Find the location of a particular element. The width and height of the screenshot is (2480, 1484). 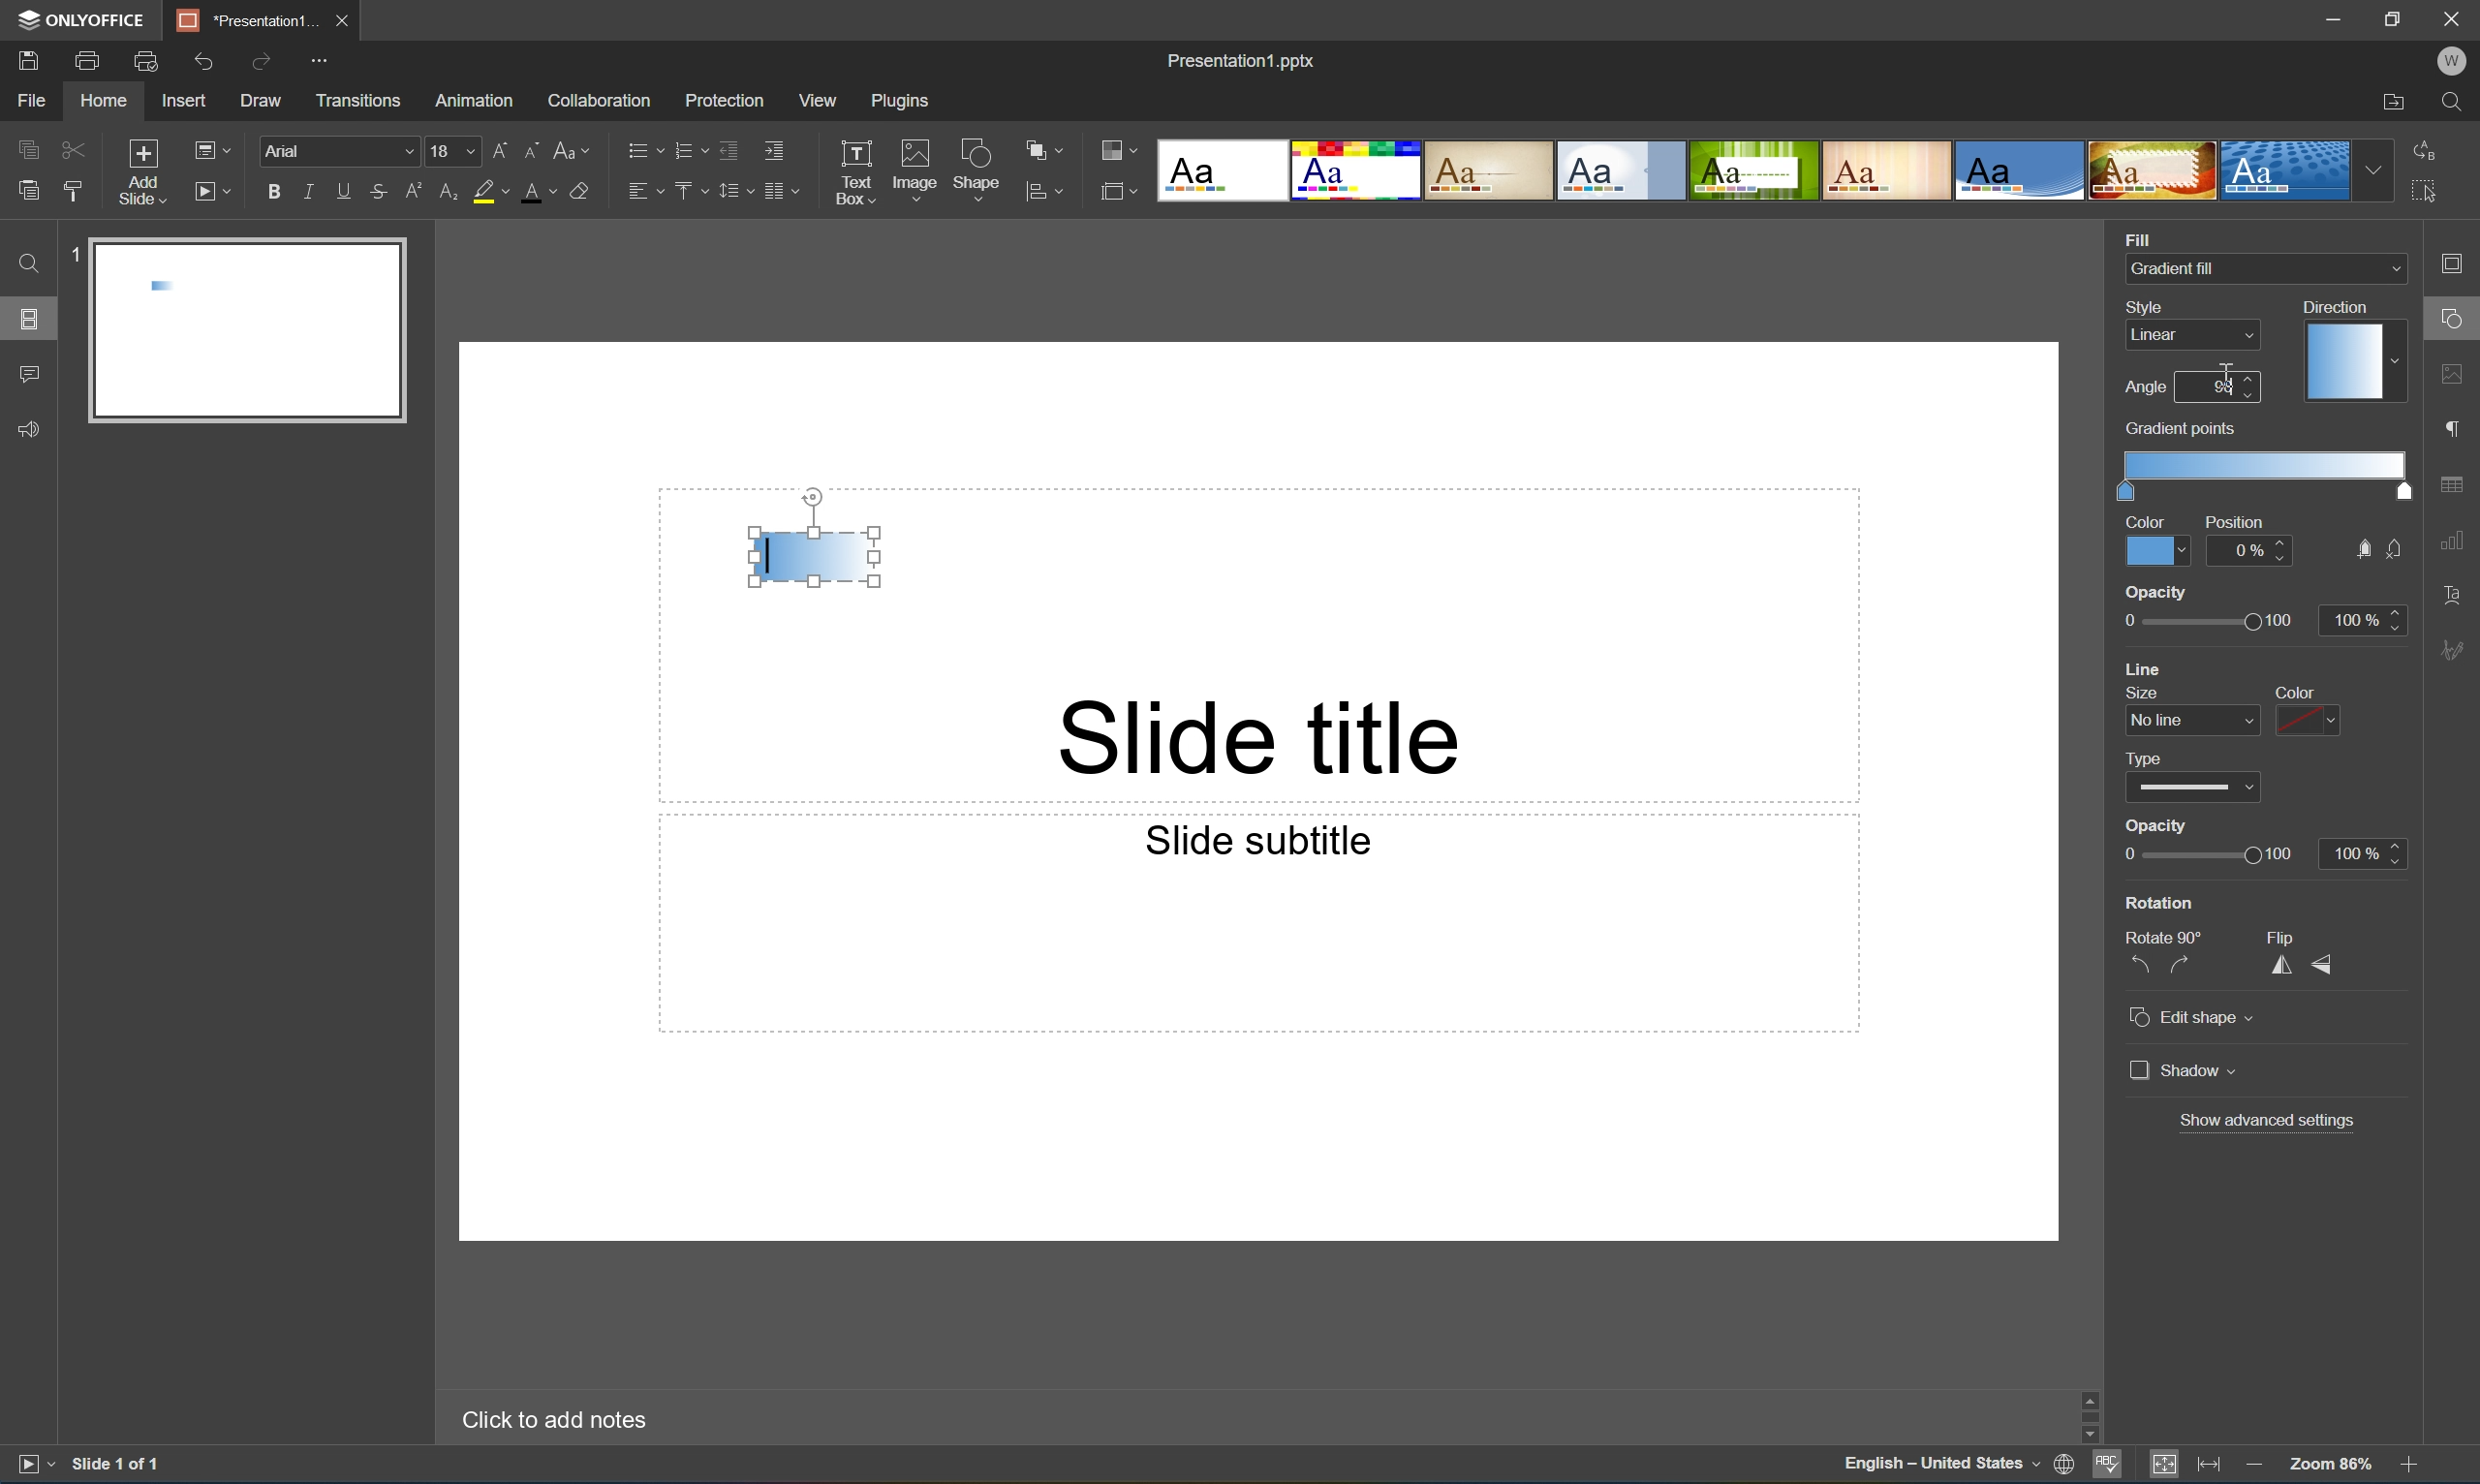

Restore Down is located at coordinates (2396, 16).